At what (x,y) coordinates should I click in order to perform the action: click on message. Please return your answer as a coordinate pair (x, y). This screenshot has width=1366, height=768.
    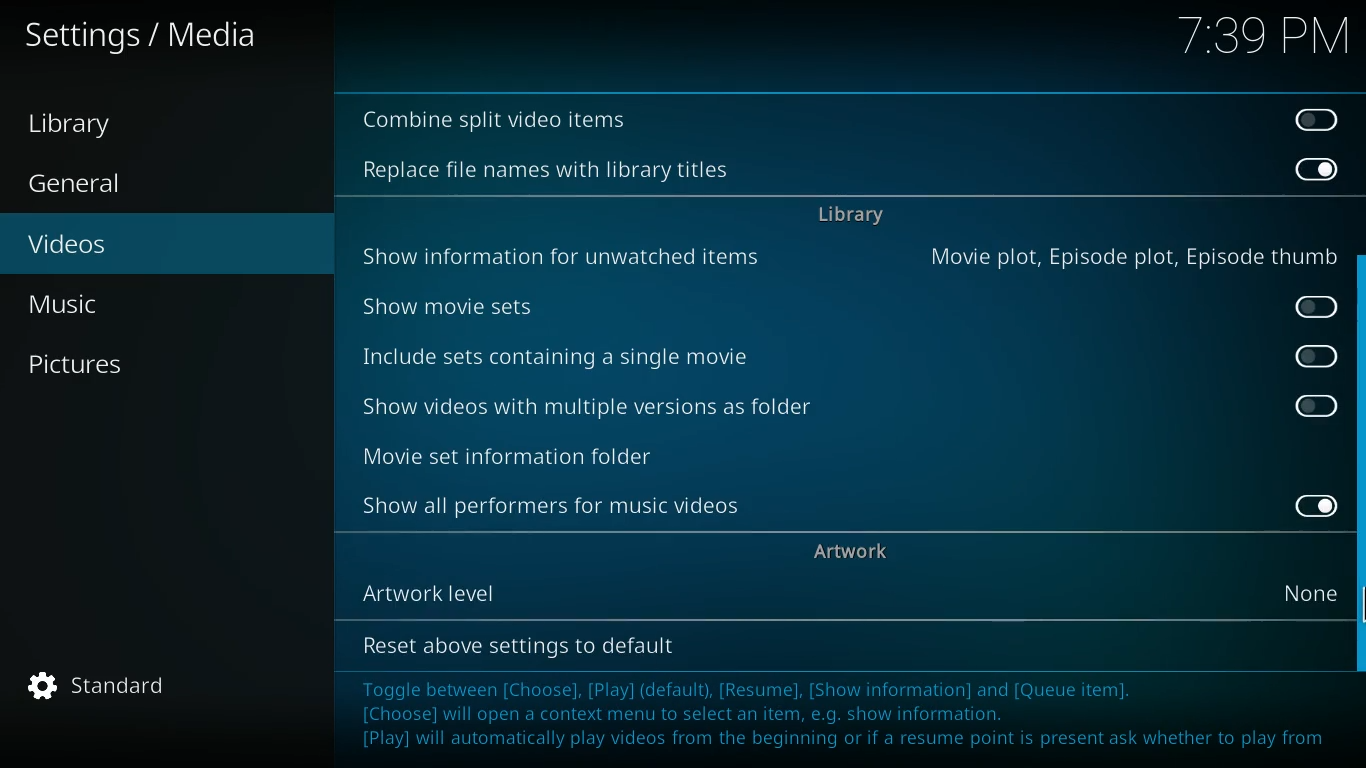
    Looking at the image, I should click on (851, 713).